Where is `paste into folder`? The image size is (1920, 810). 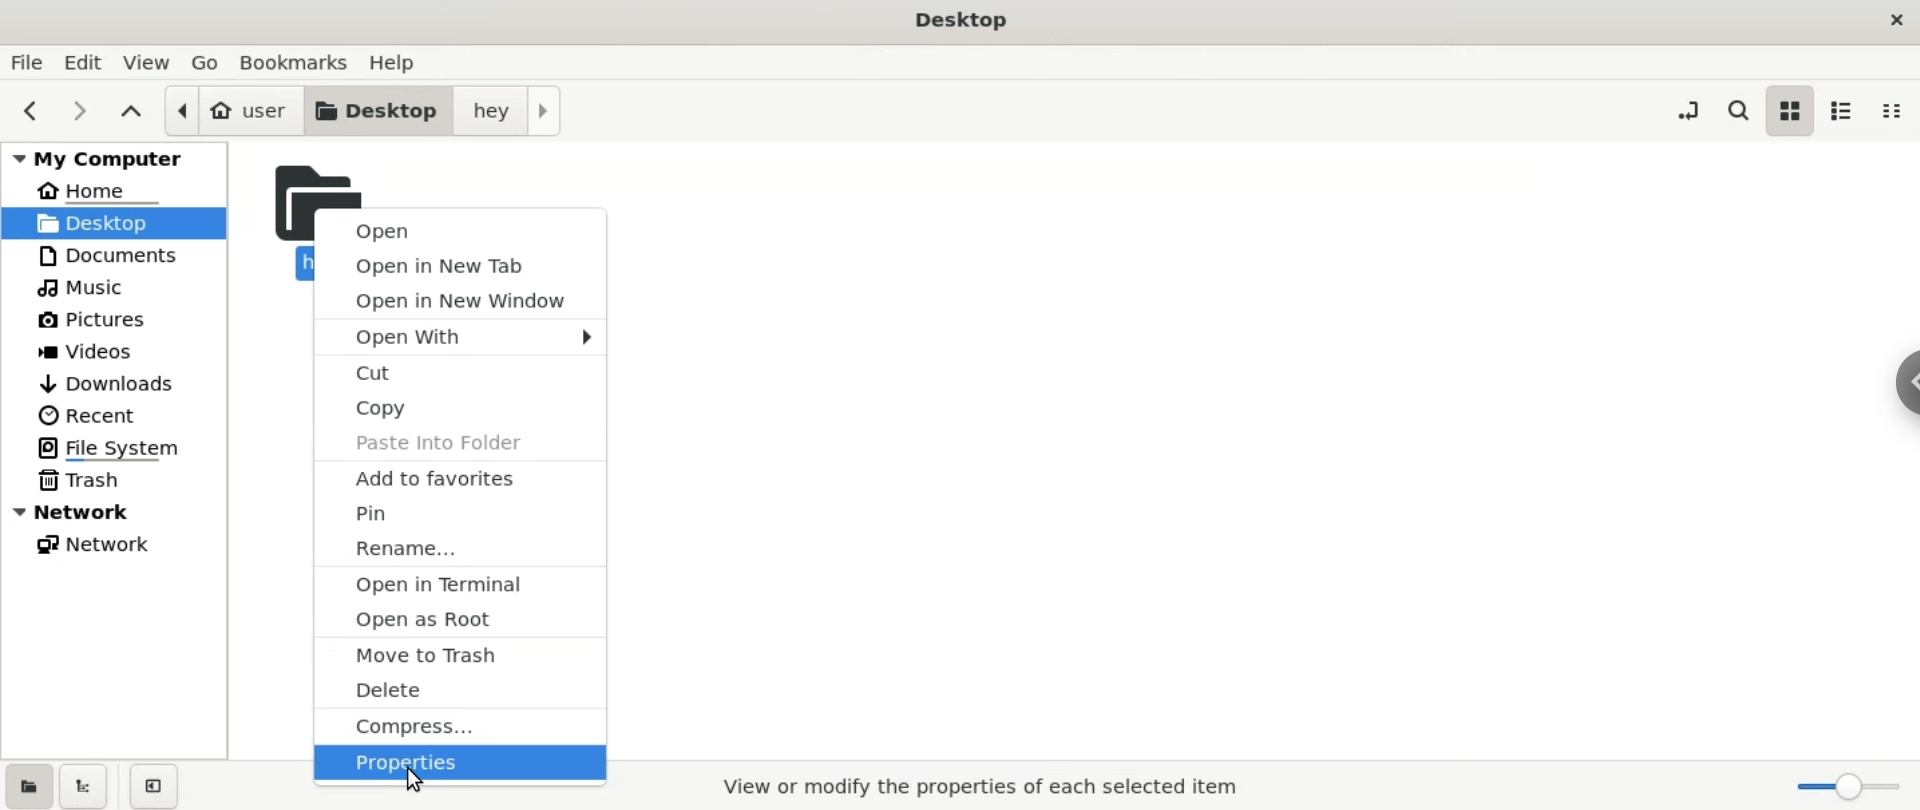 paste into folder is located at coordinates (460, 443).